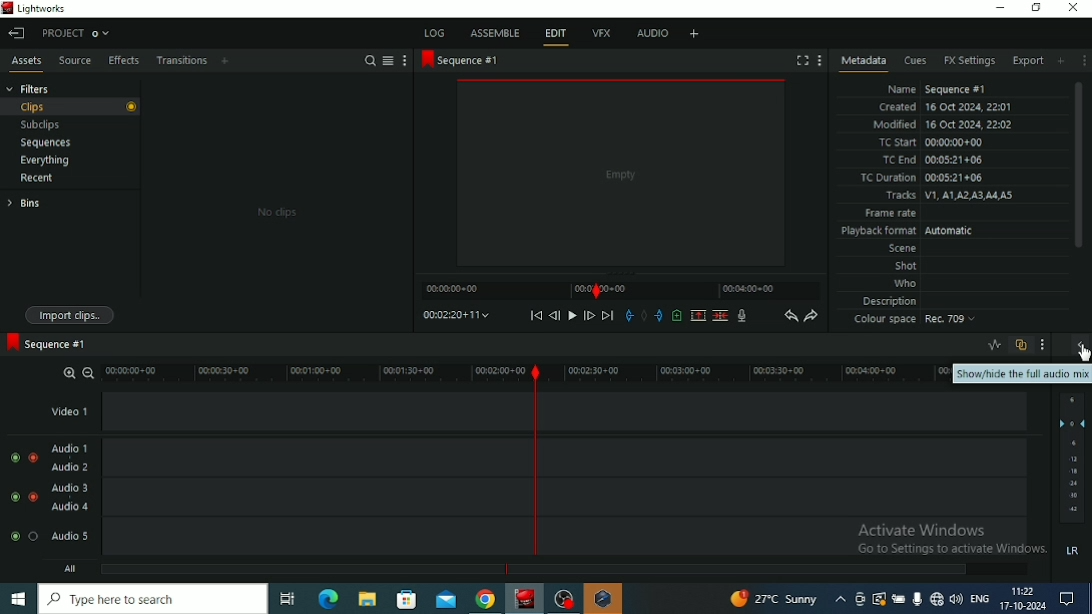 The height and width of the screenshot is (614, 1092). What do you see at coordinates (819, 60) in the screenshot?
I see `Show settings menu` at bounding box center [819, 60].